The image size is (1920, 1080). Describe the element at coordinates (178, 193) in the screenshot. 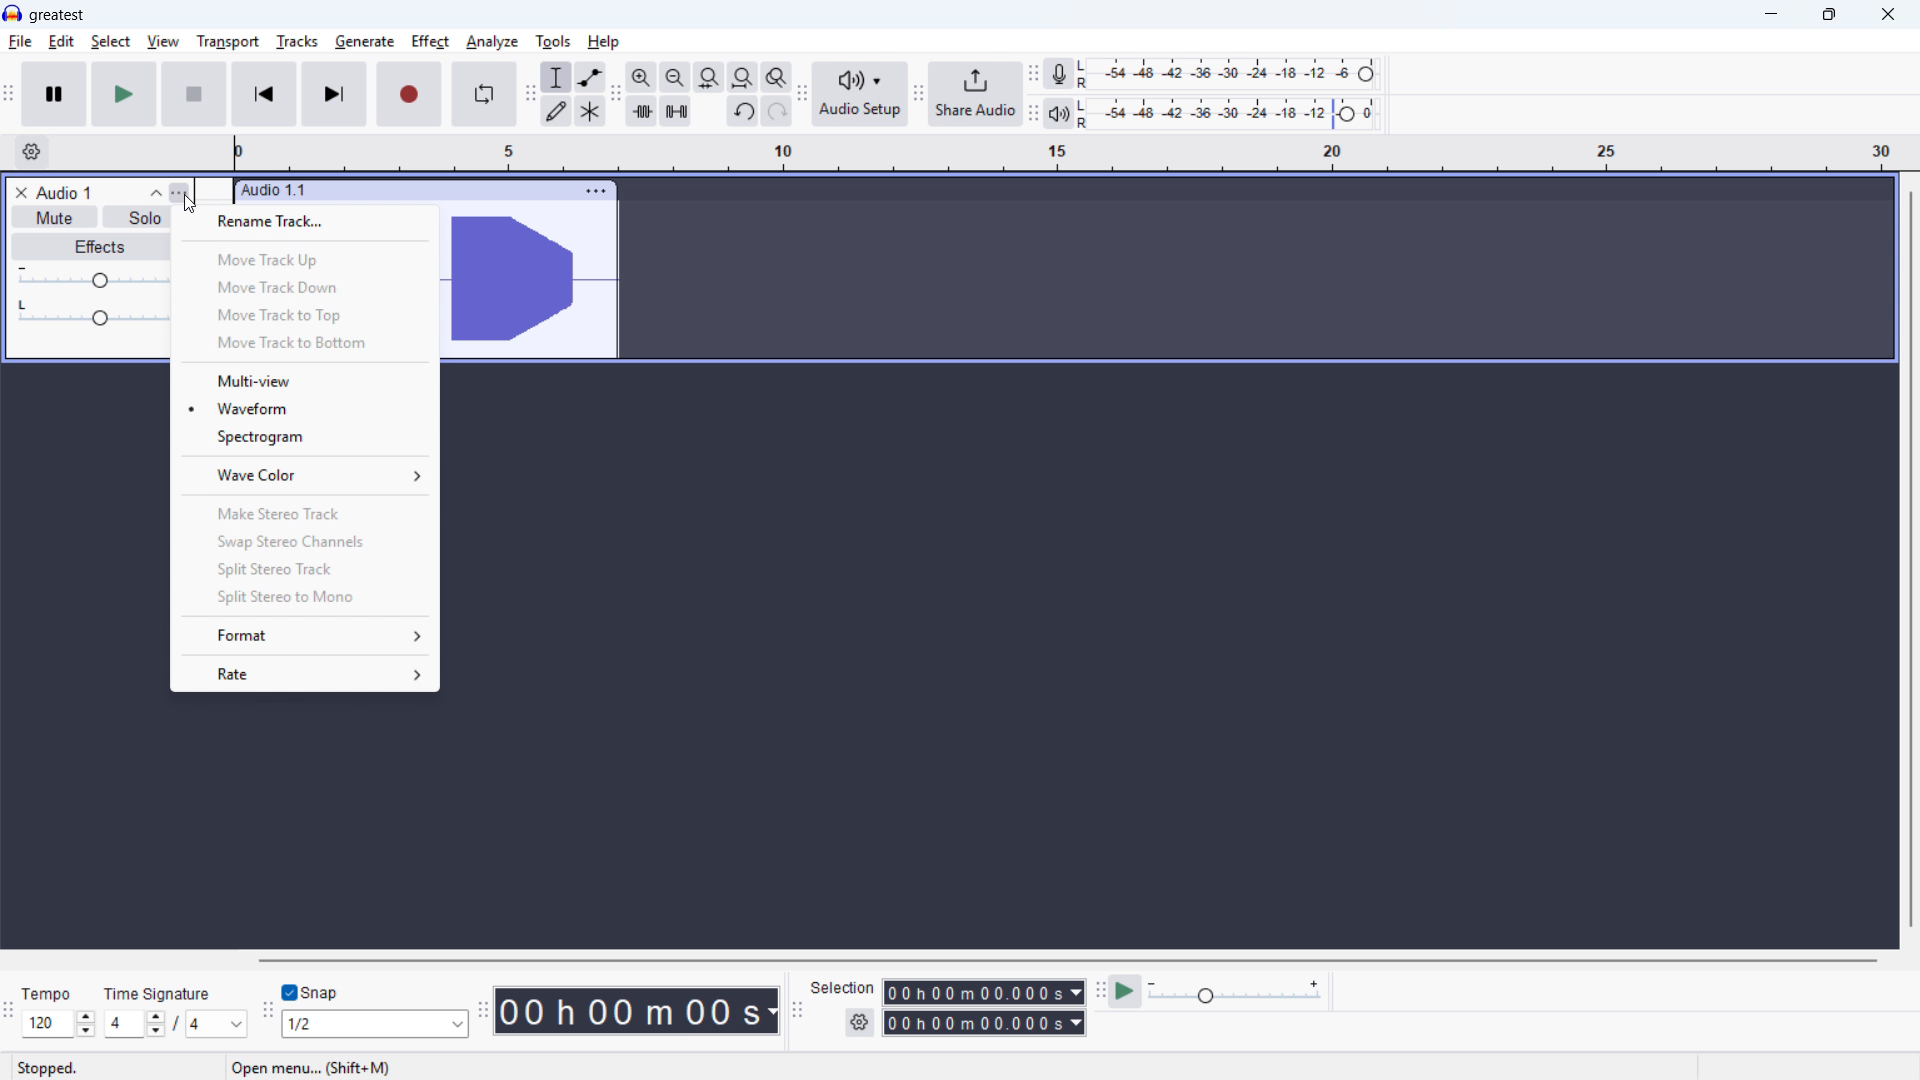

I see `track control panel menu` at that location.